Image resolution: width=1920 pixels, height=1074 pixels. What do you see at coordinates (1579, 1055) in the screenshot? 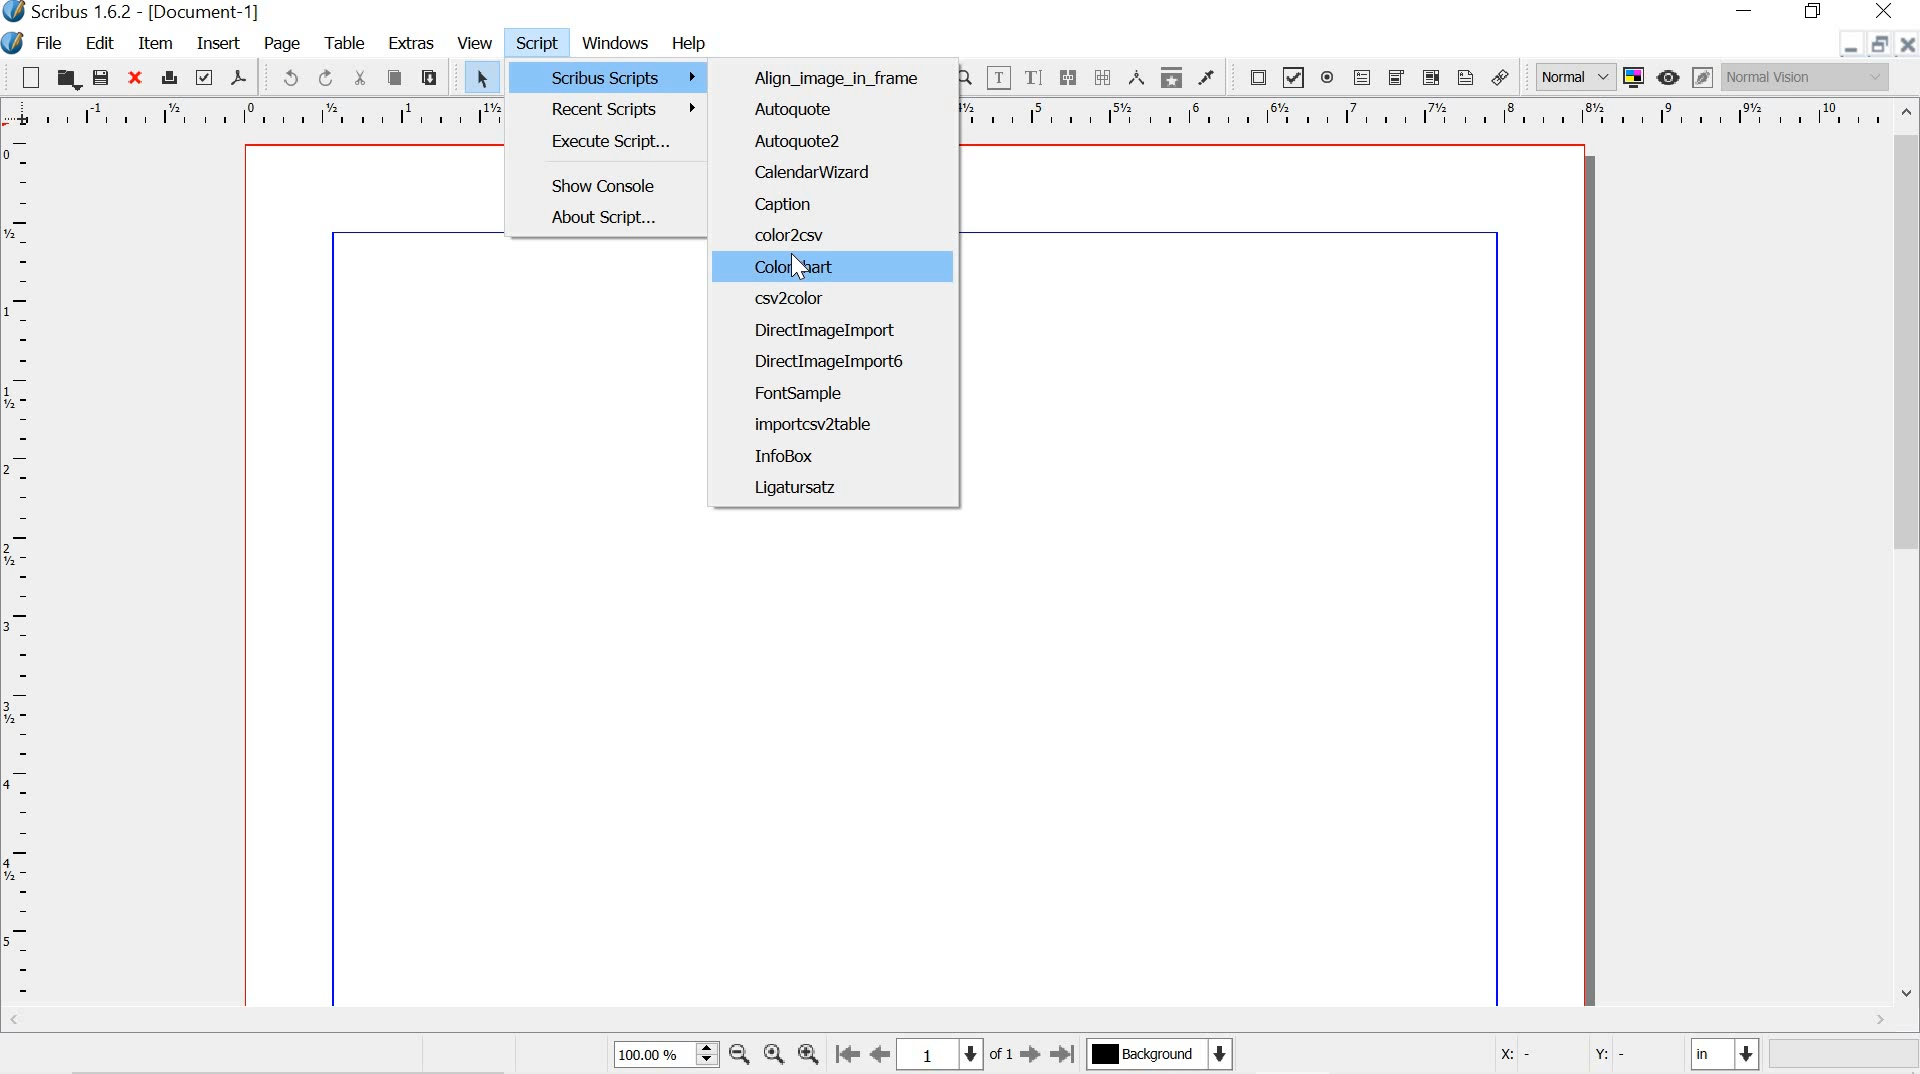
I see `X: - Y: -` at bounding box center [1579, 1055].